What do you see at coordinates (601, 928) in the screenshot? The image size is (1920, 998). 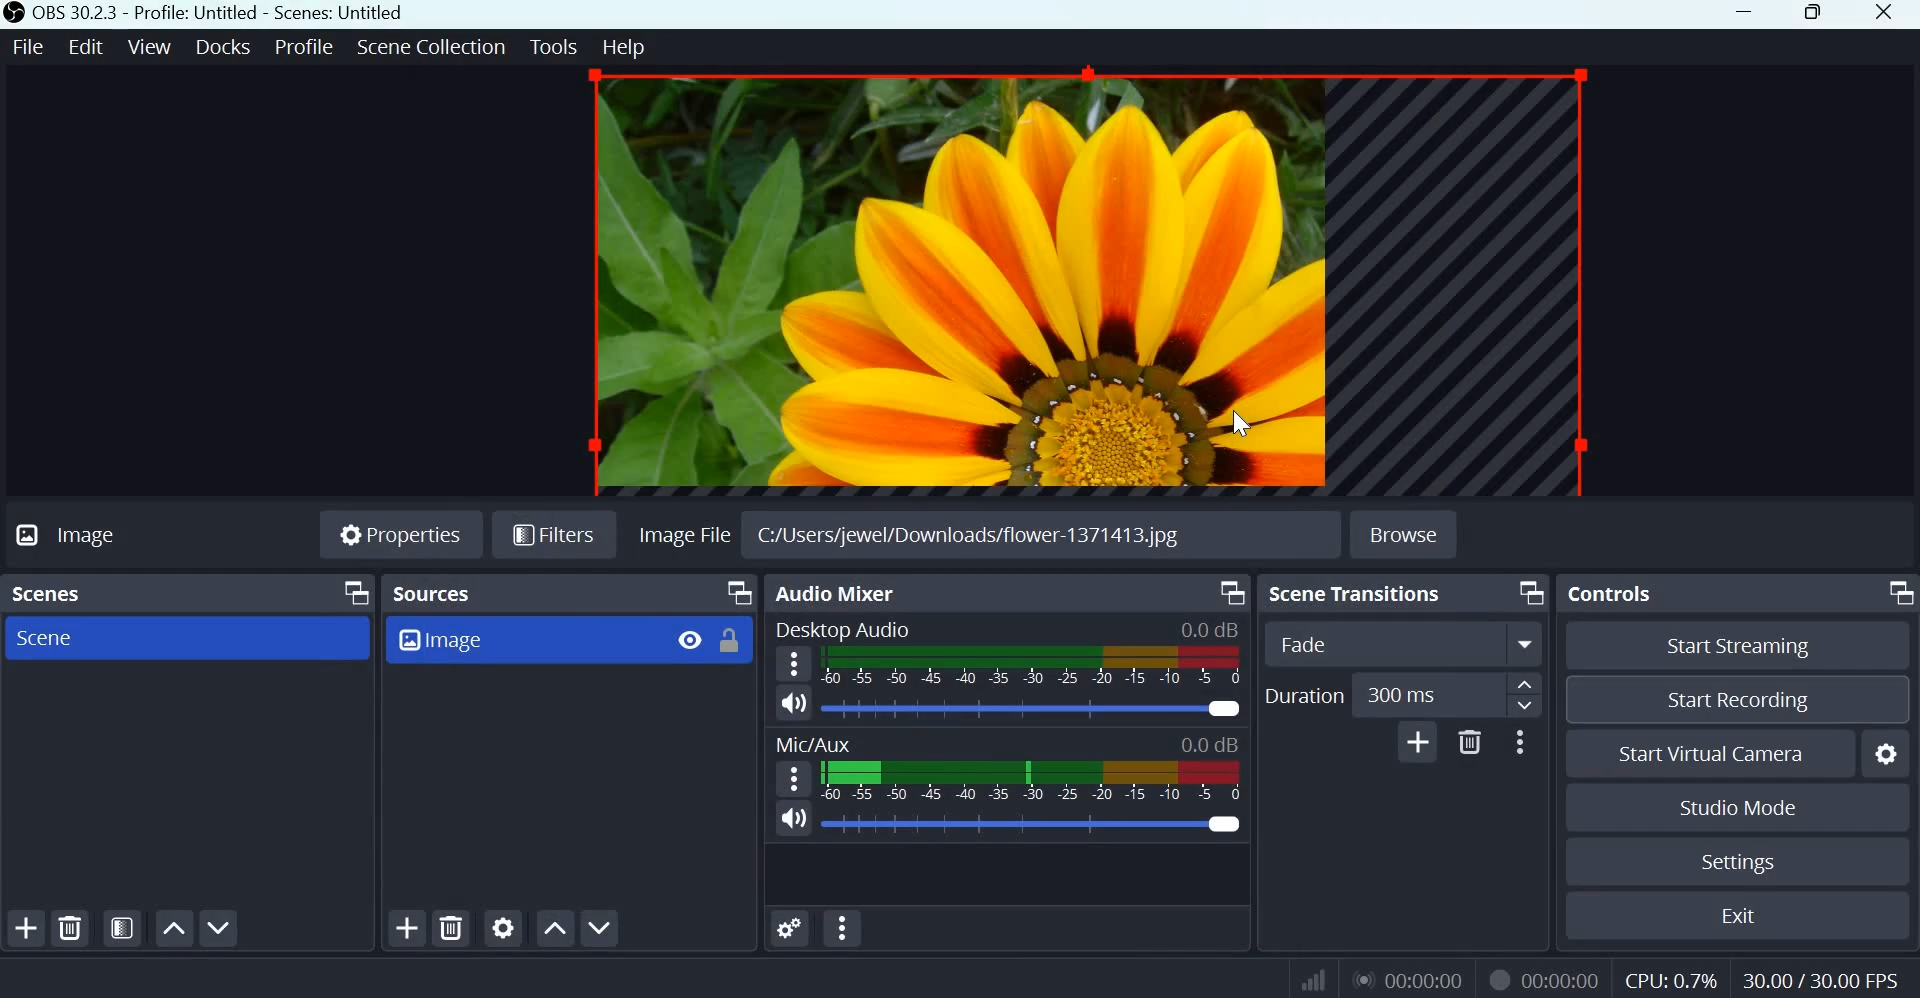 I see `Move source(s) down` at bounding box center [601, 928].